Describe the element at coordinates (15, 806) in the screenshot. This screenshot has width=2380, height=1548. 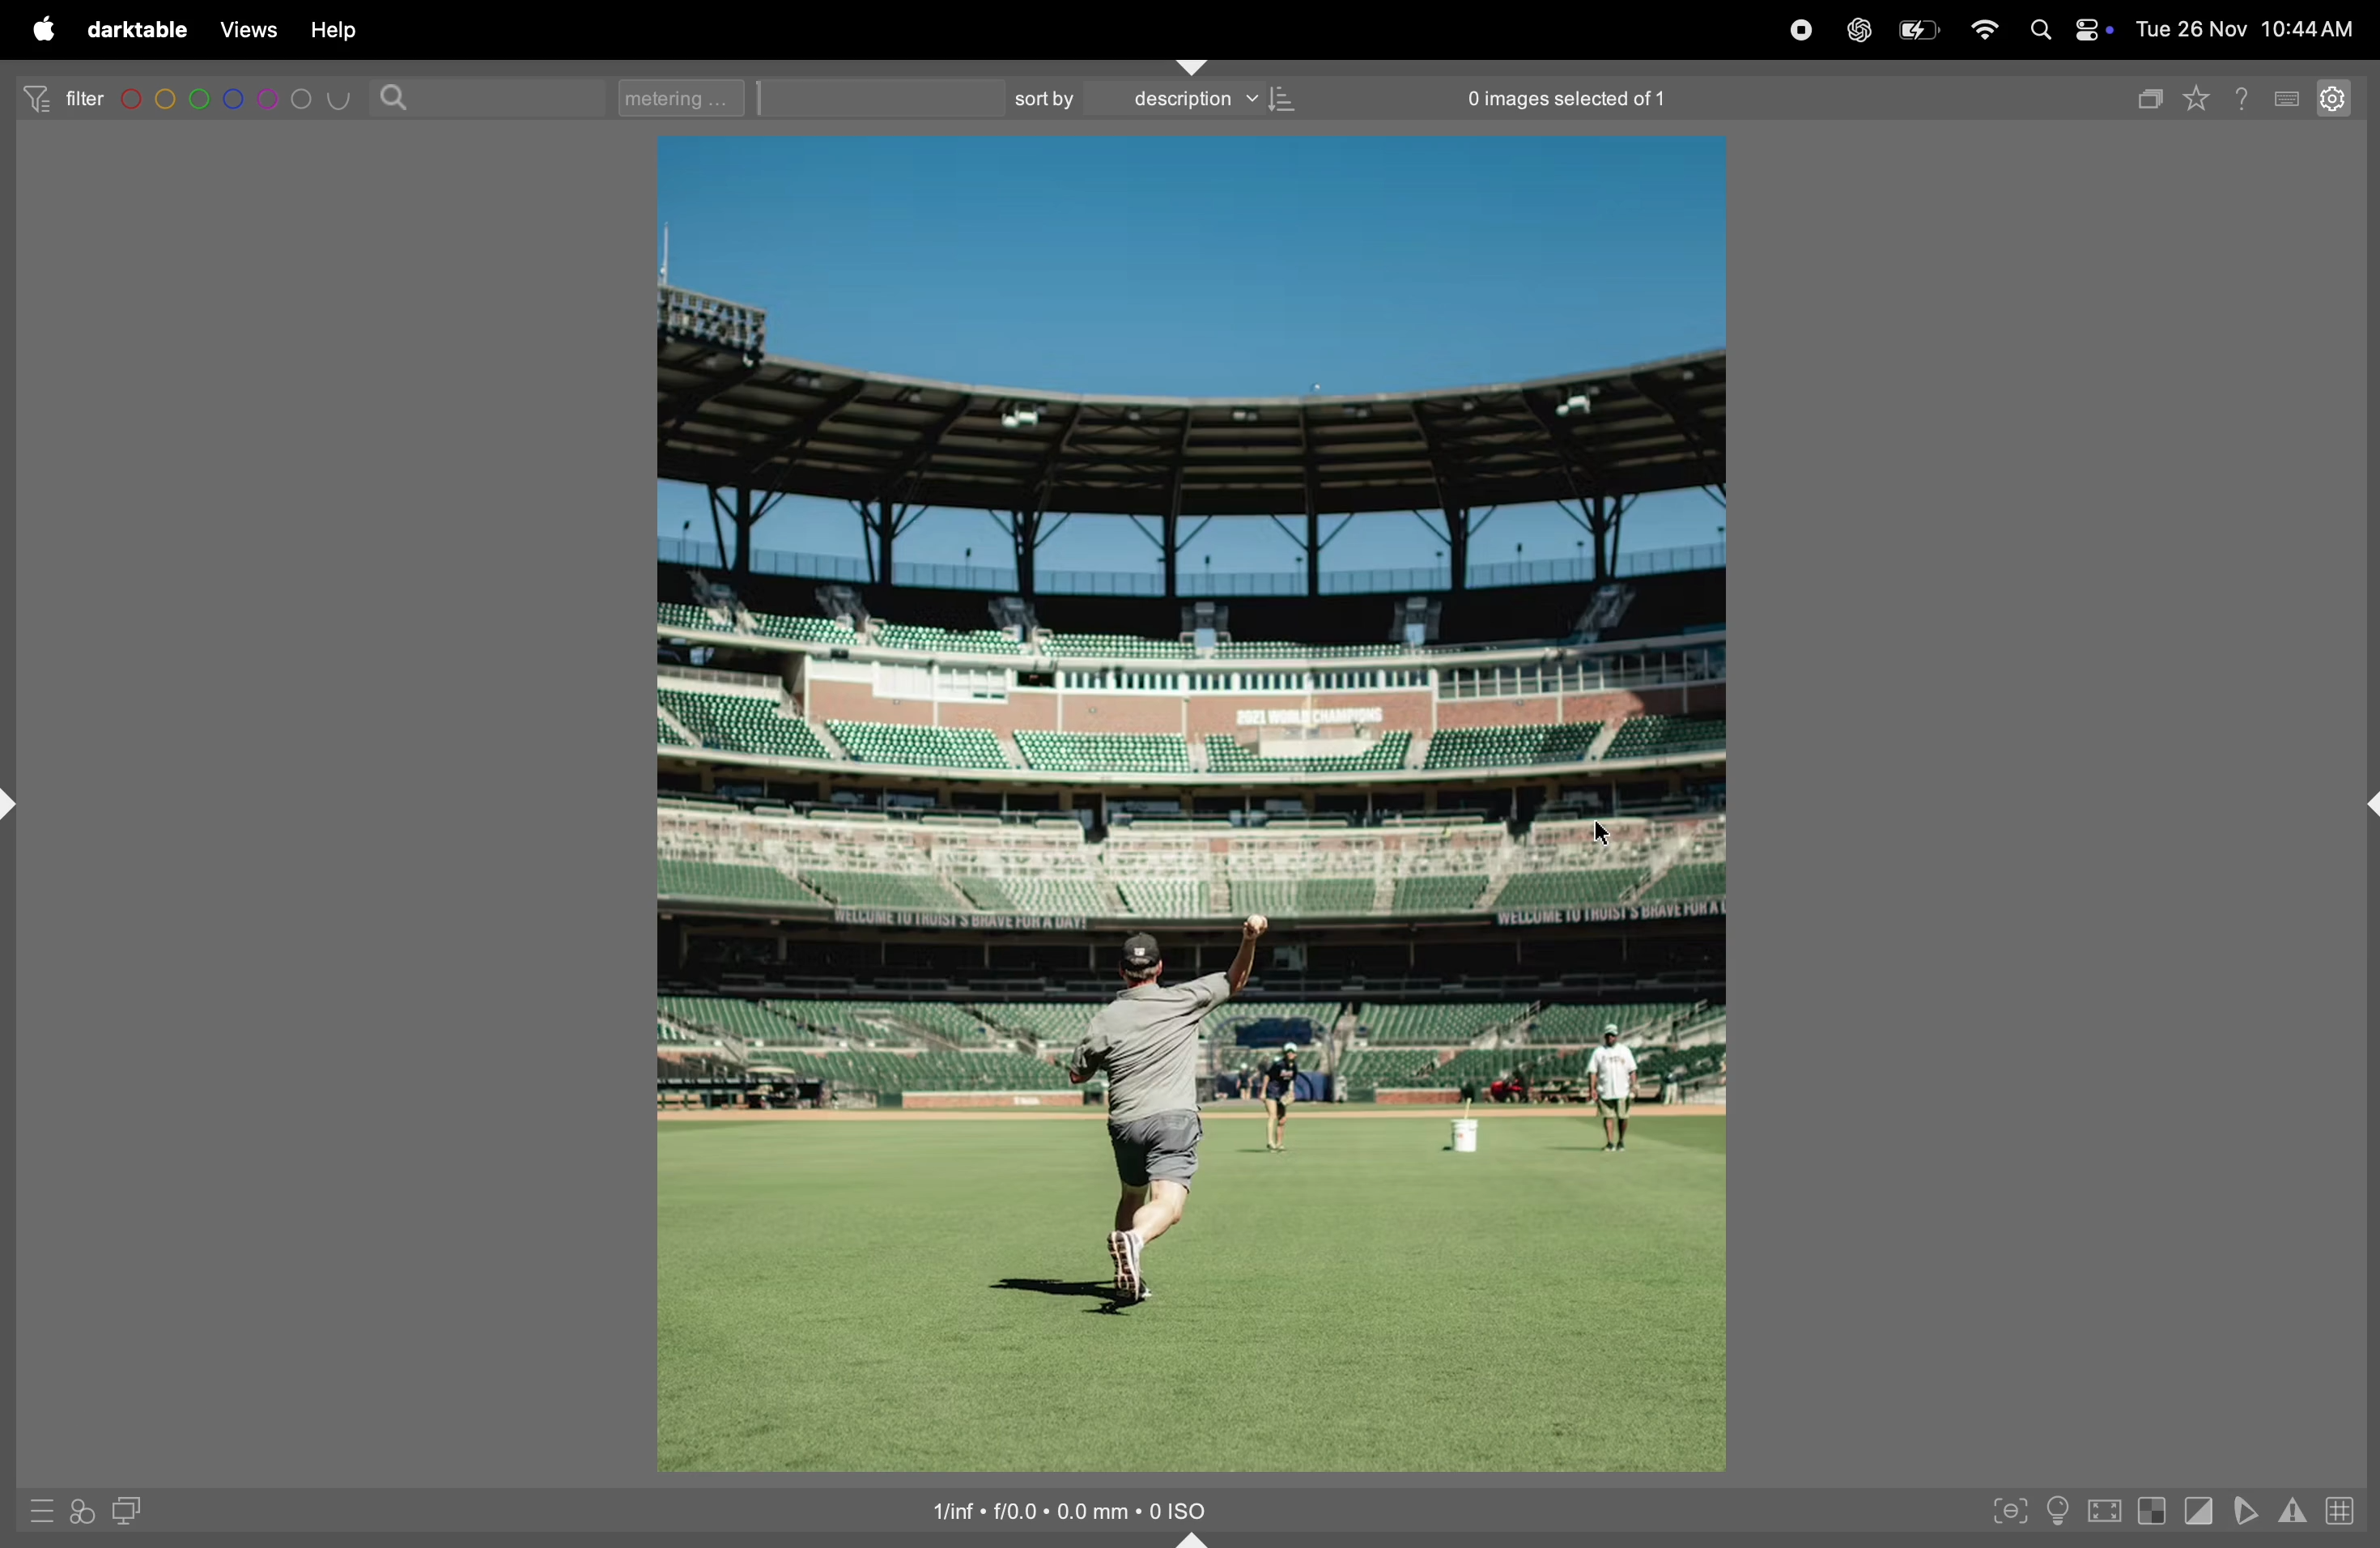
I see `shift+ctrl+l` at that location.